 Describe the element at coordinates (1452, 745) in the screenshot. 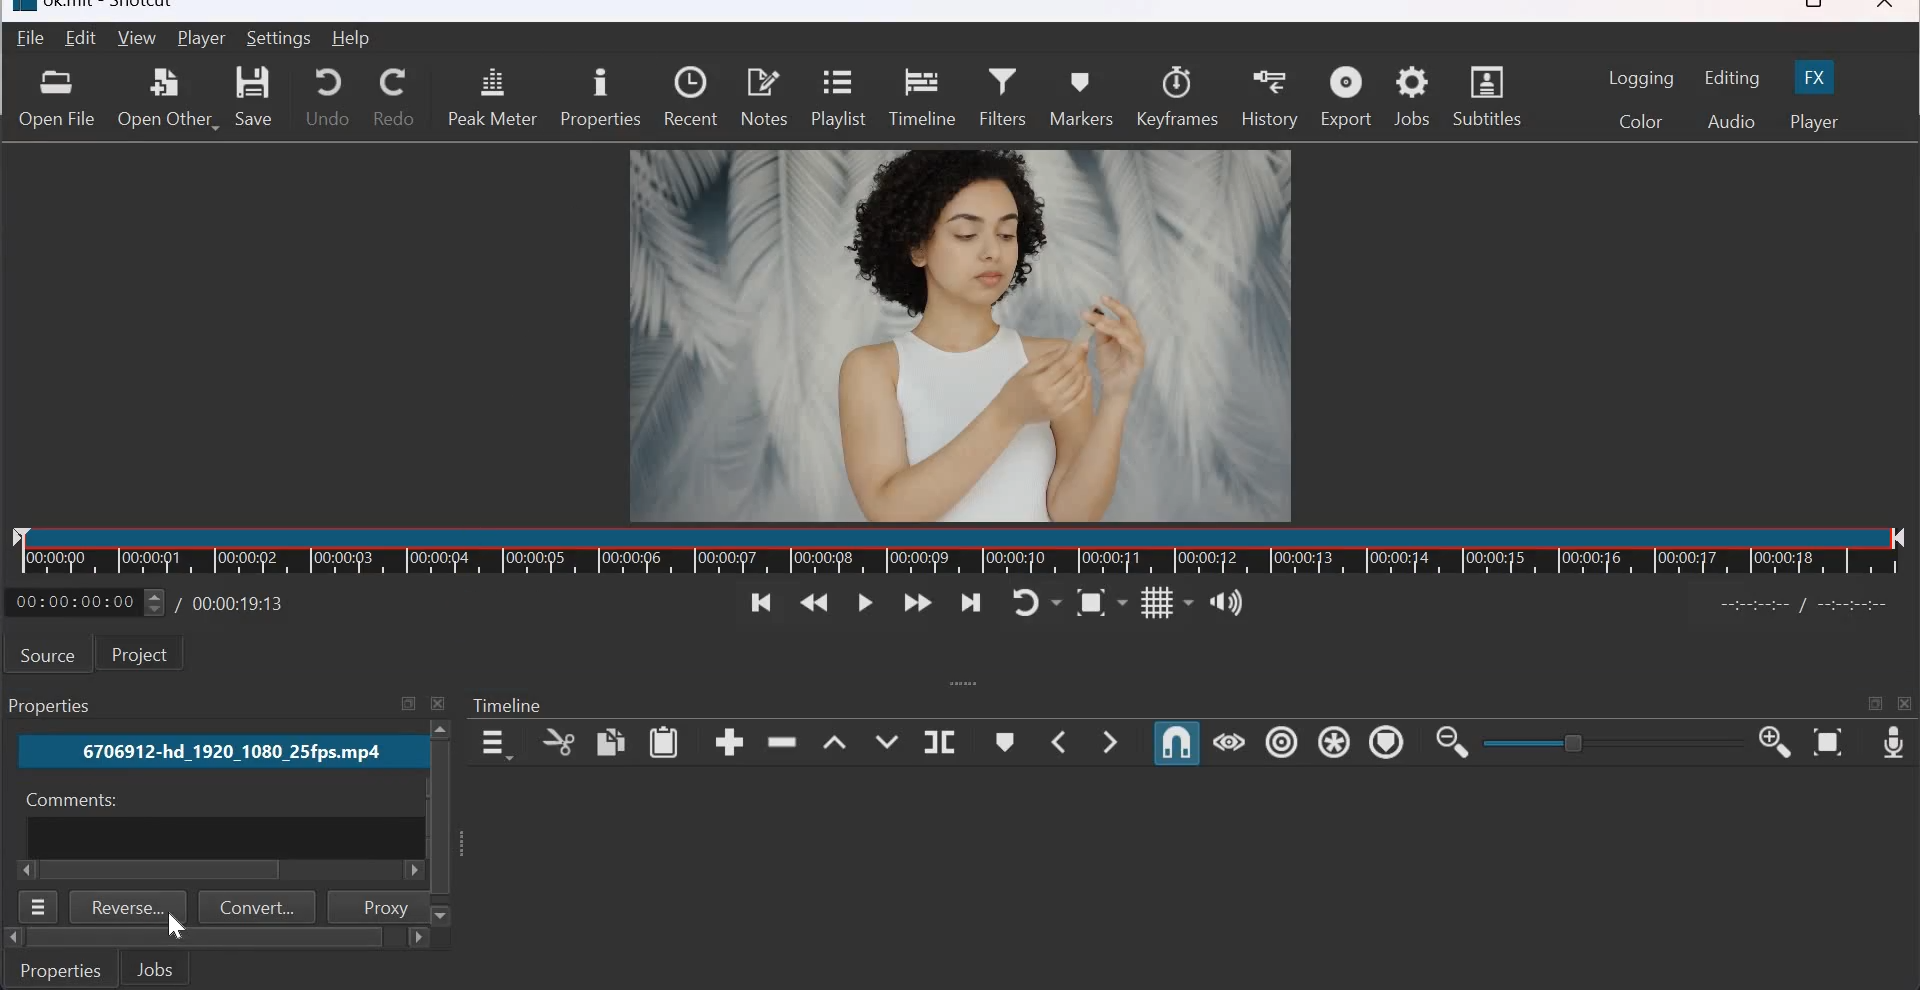

I see `Zoom Timeline out` at that location.